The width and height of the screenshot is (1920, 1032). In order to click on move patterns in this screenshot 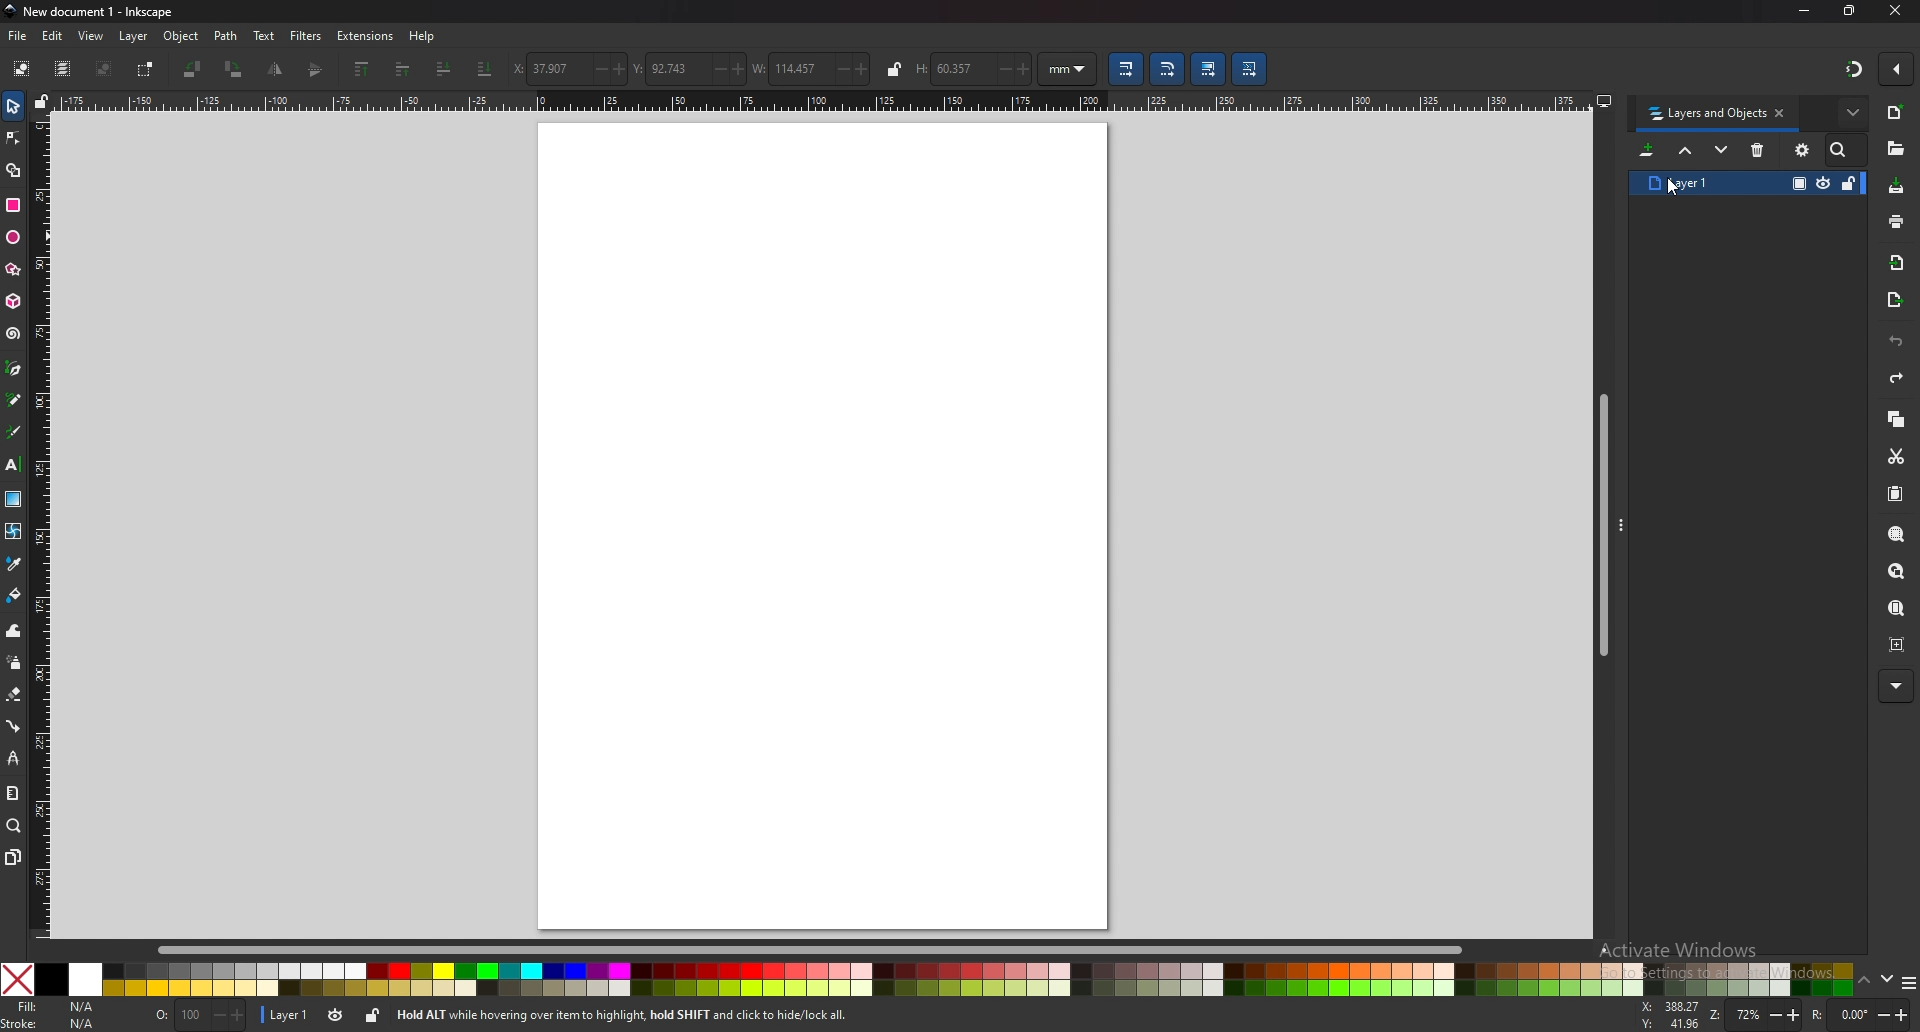, I will do `click(1250, 69)`.